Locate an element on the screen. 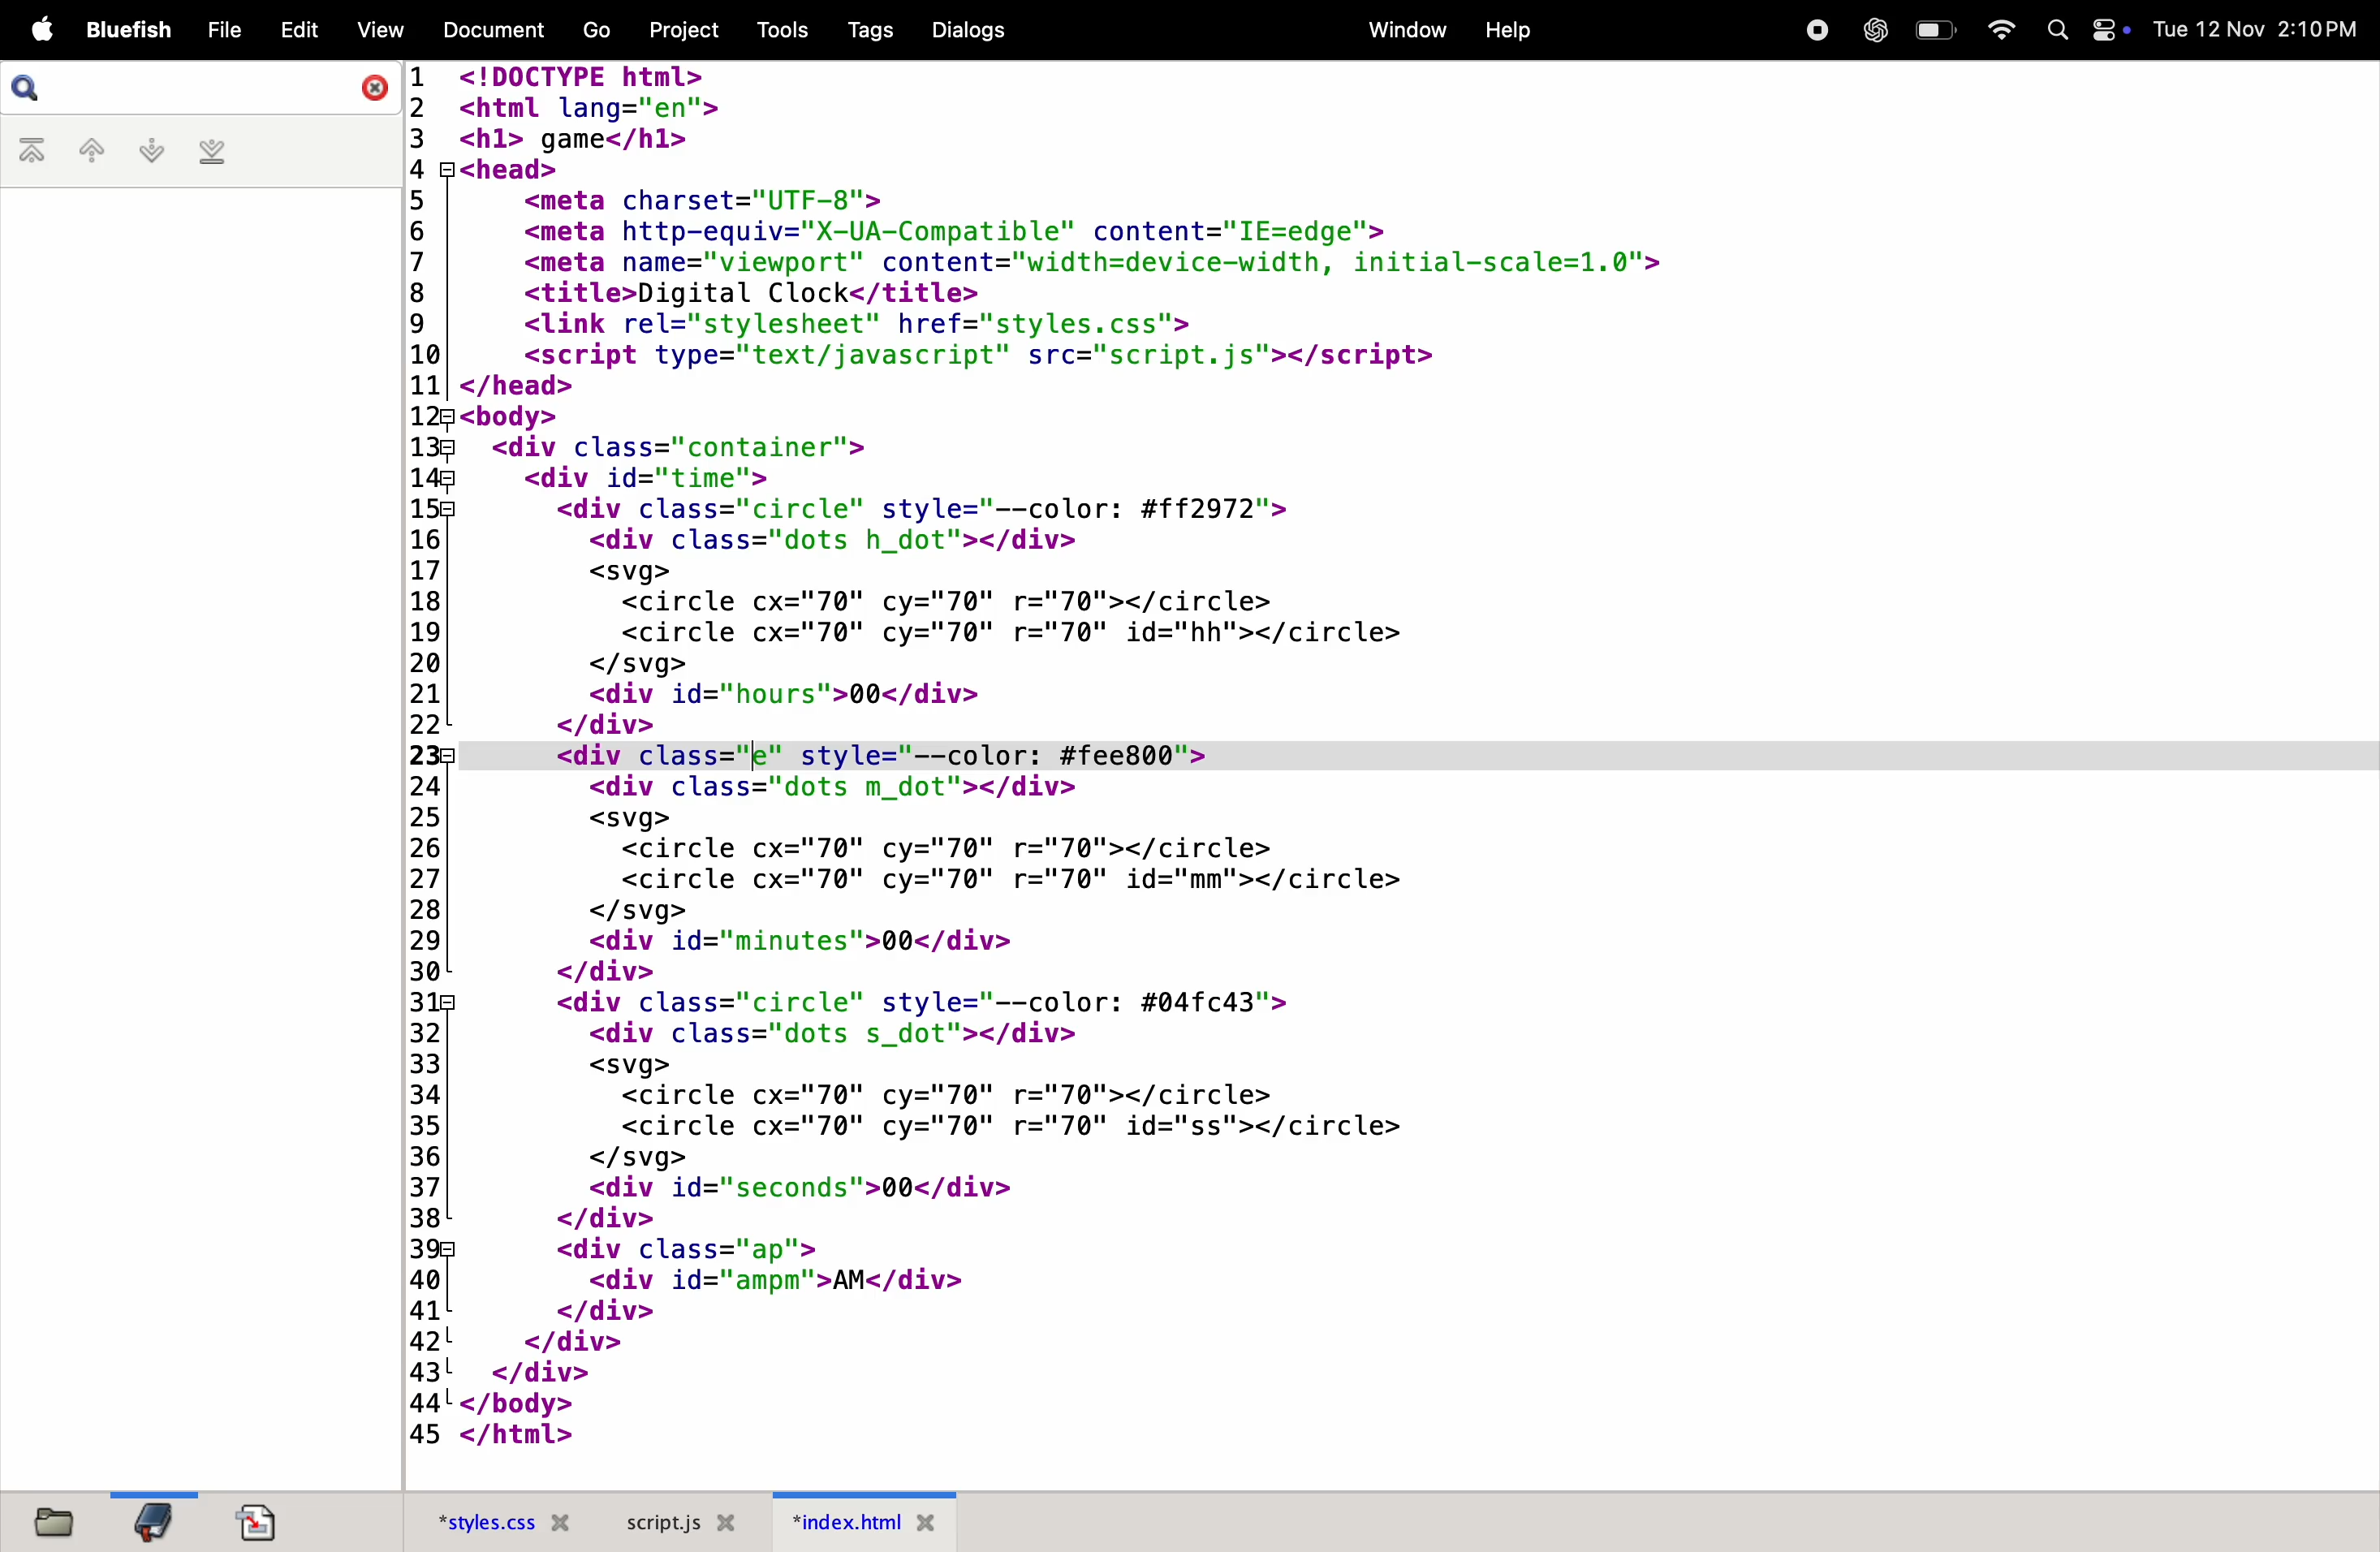 The image size is (2380, 1552). edit is located at coordinates (299, 28).